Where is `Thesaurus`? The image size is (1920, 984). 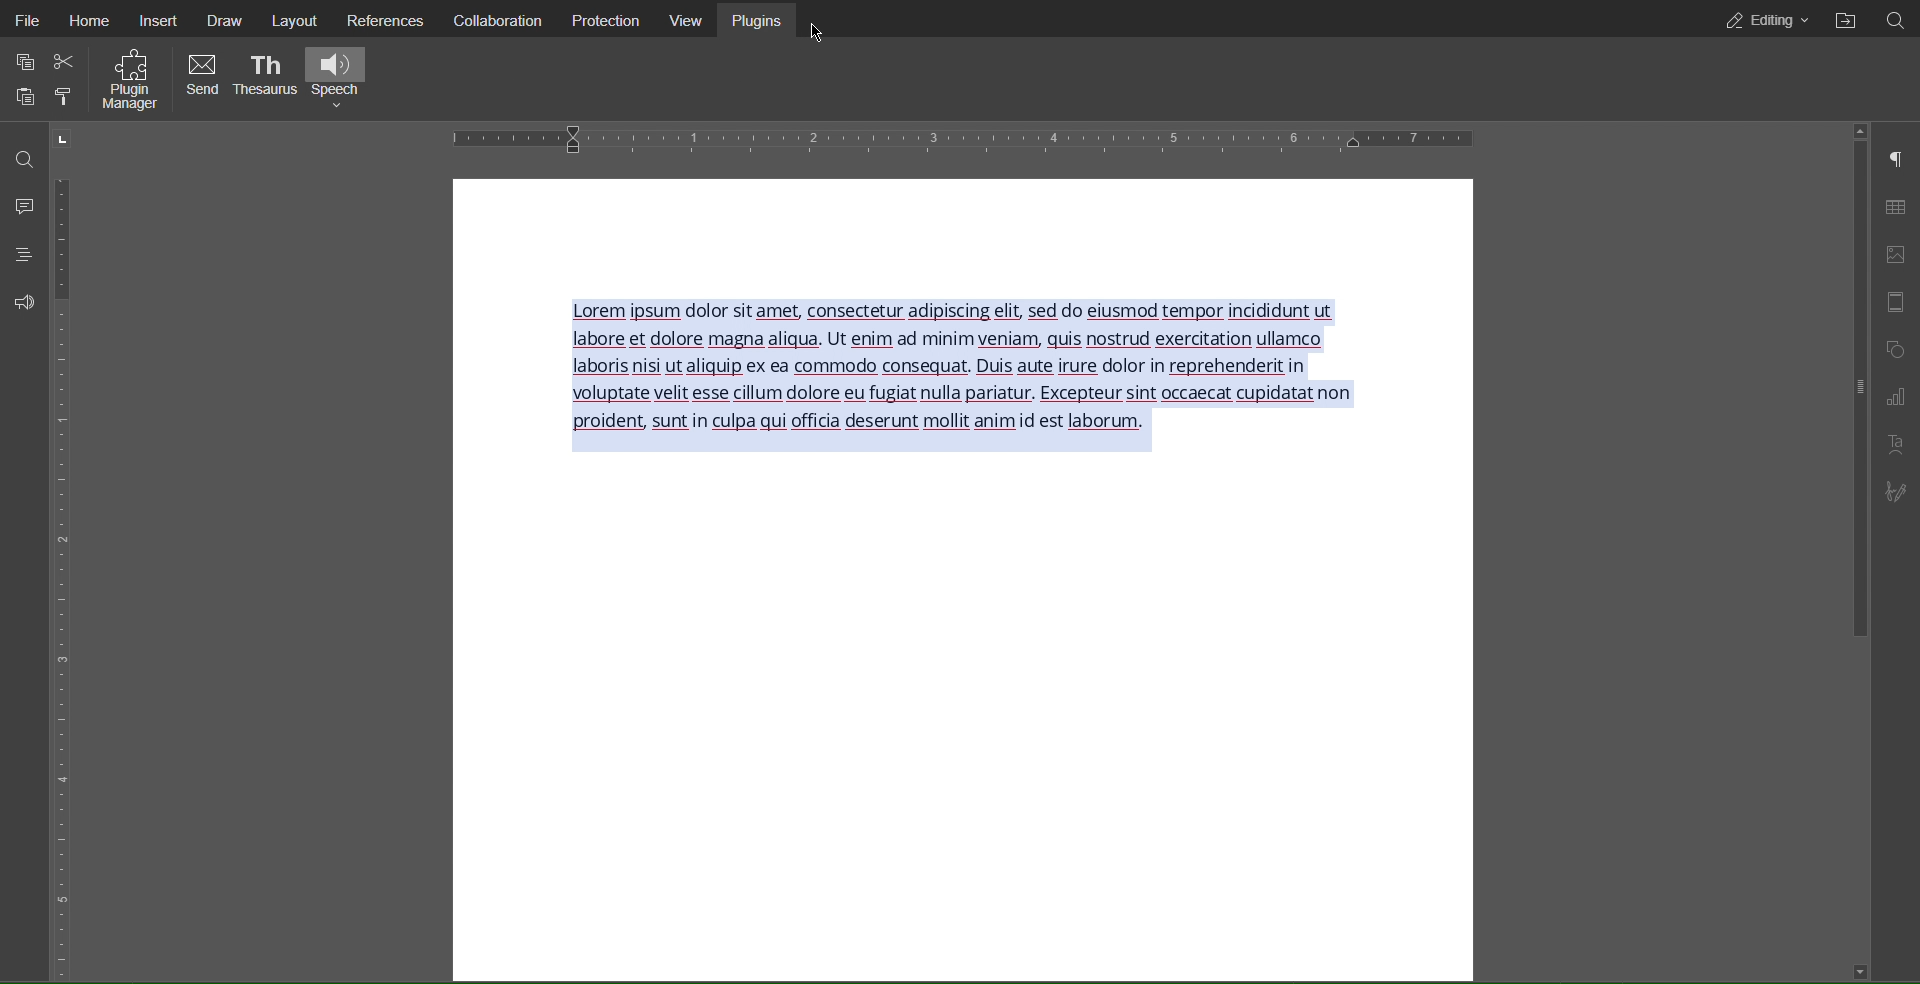 Thesaurus is located at coordinates (264, 77).